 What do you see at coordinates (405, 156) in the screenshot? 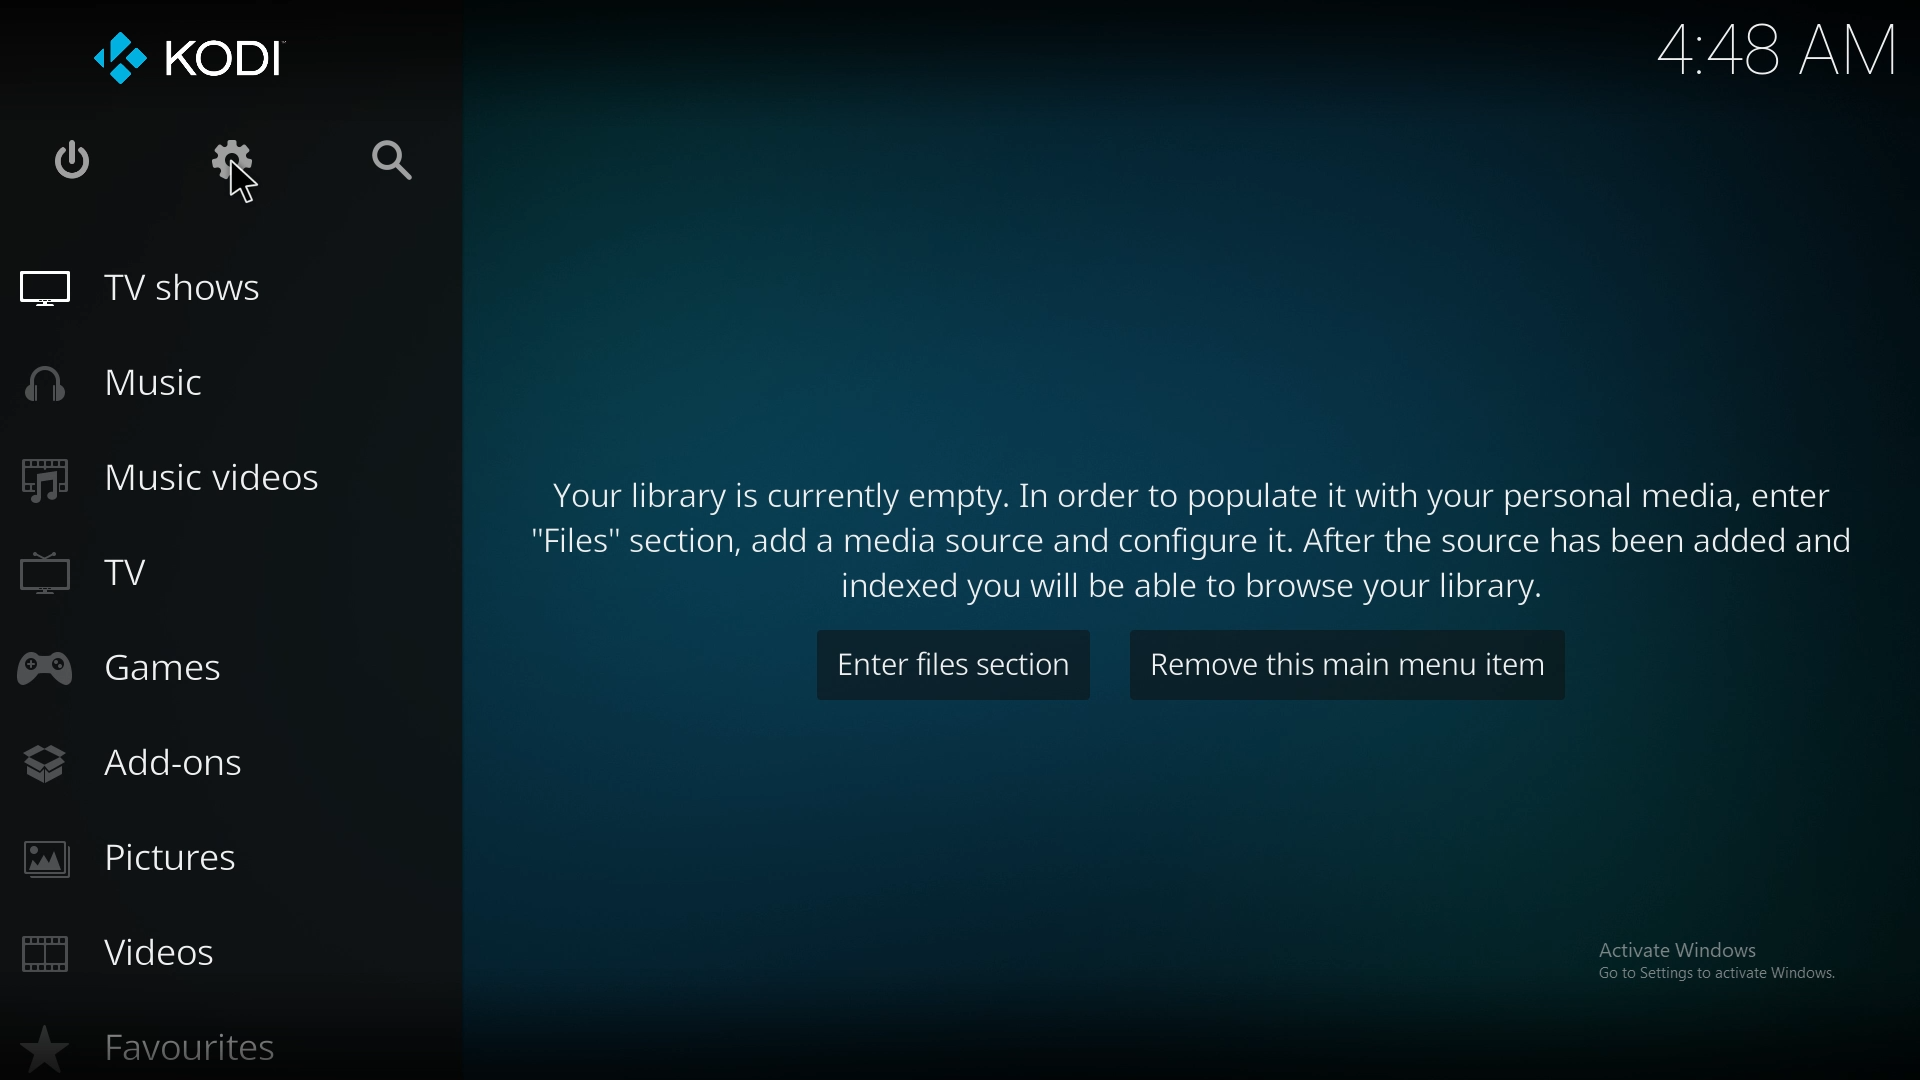
I see `search` at bounding box center [405, 156].